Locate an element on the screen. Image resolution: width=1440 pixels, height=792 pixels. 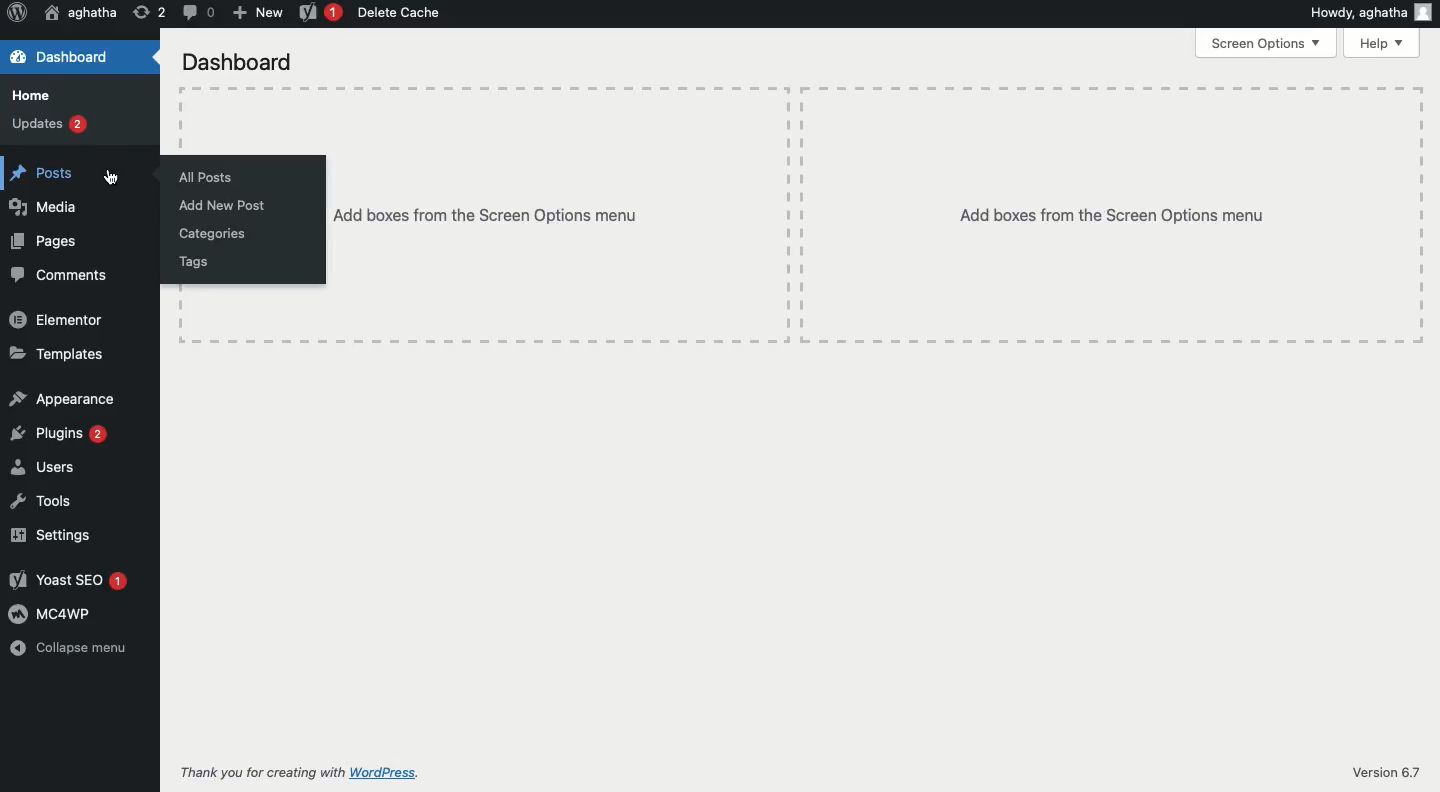
Yoast SEO is located at coordinates (69, 579).